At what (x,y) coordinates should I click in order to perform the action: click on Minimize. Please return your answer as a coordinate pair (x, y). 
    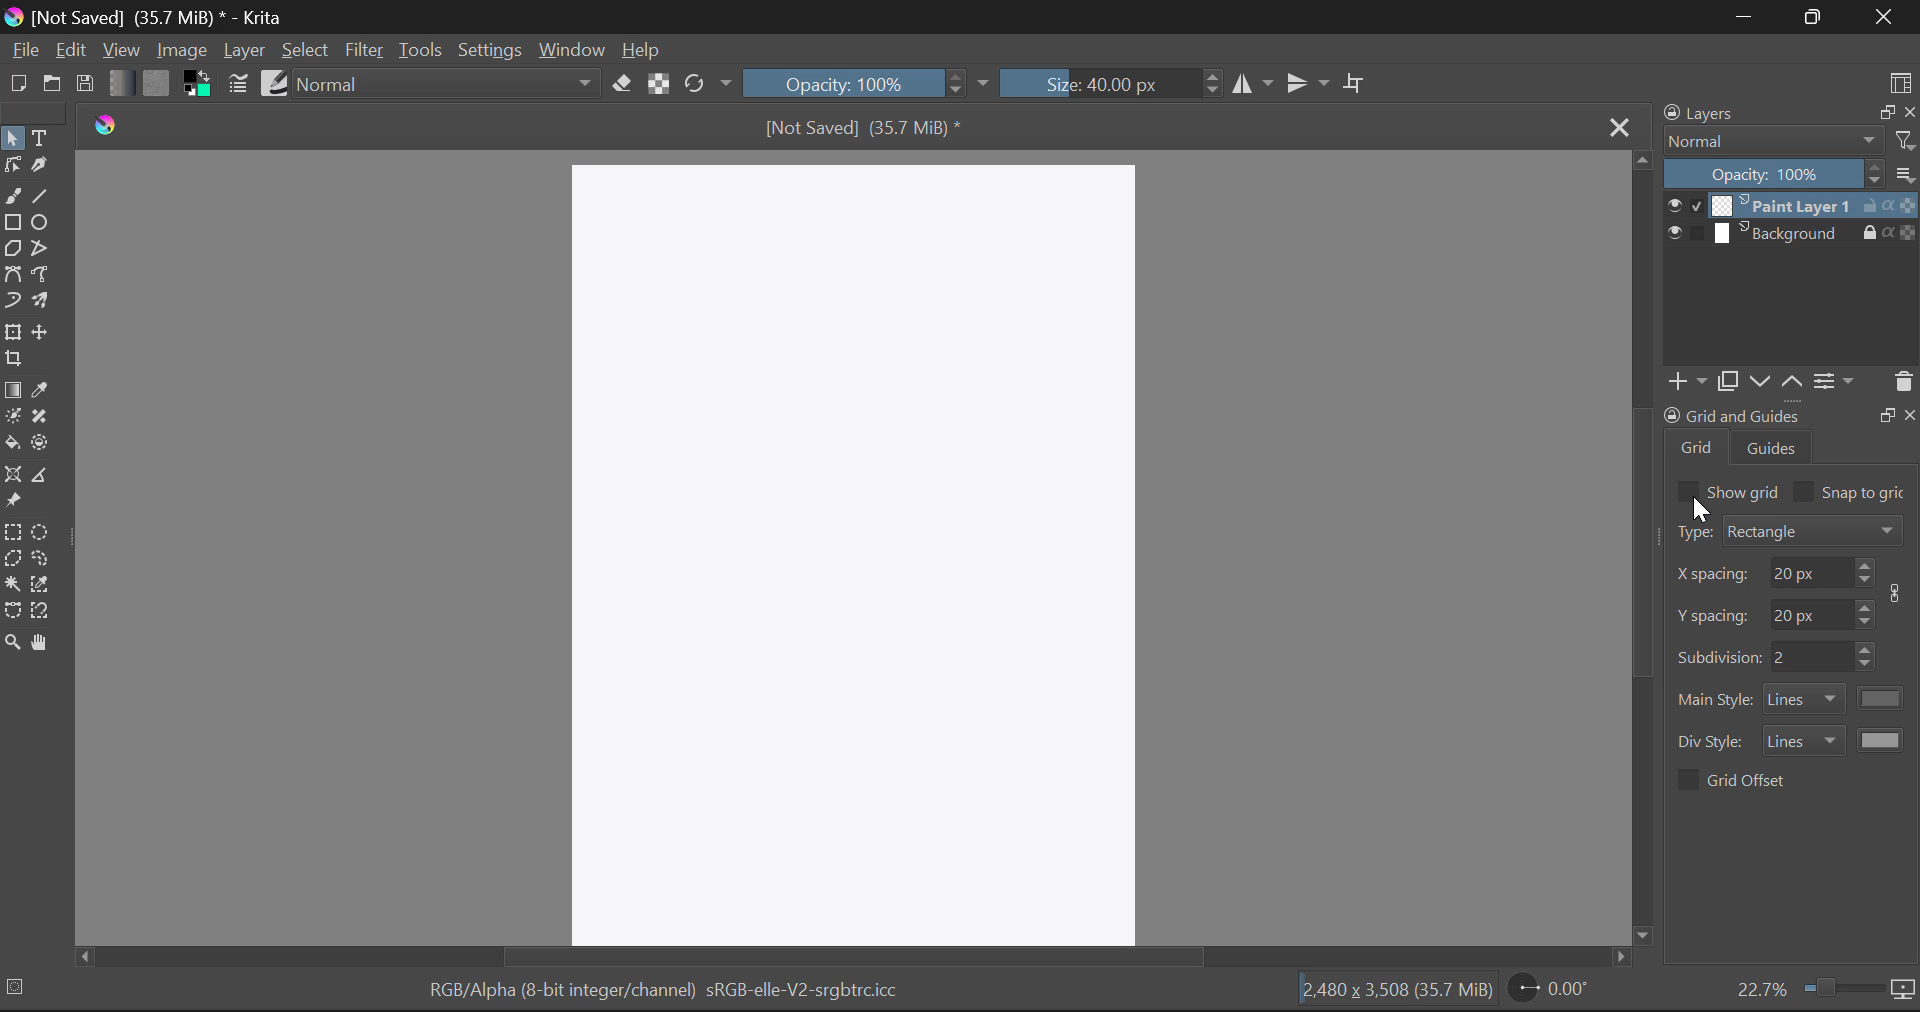
    Looking at the image, I should click on (1820, 17).